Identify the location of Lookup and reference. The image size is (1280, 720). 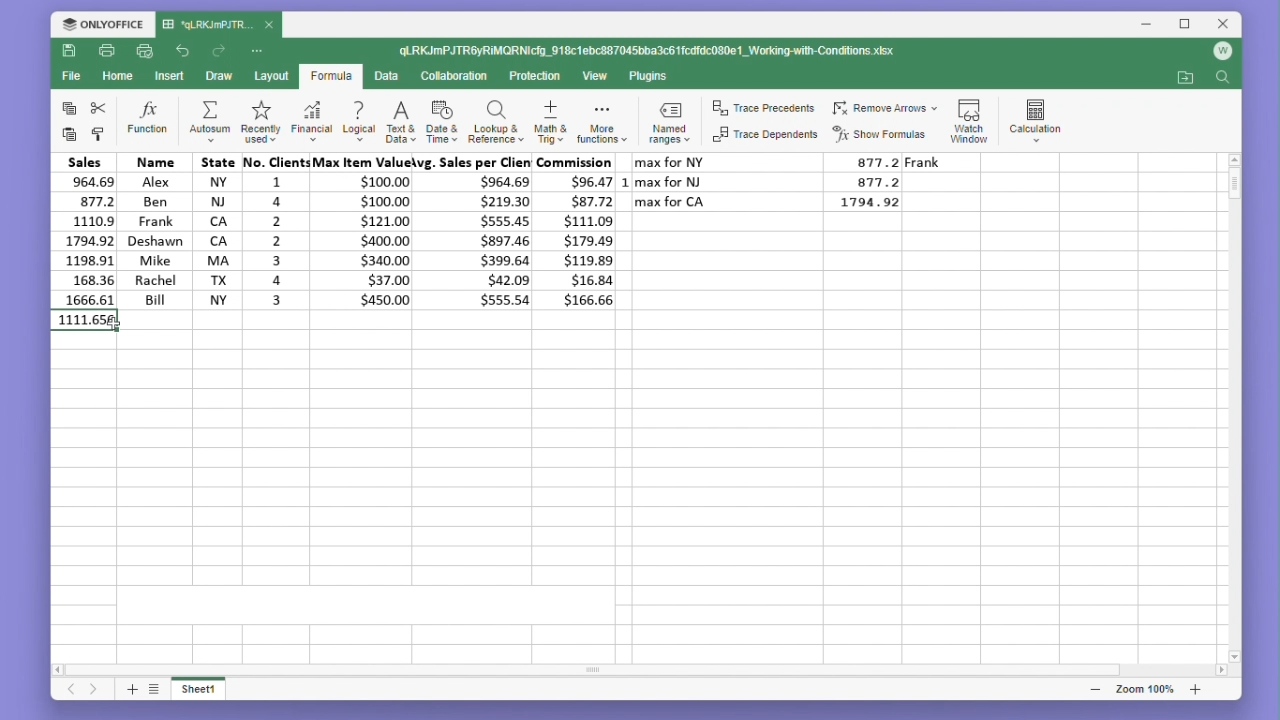
(496, 120).